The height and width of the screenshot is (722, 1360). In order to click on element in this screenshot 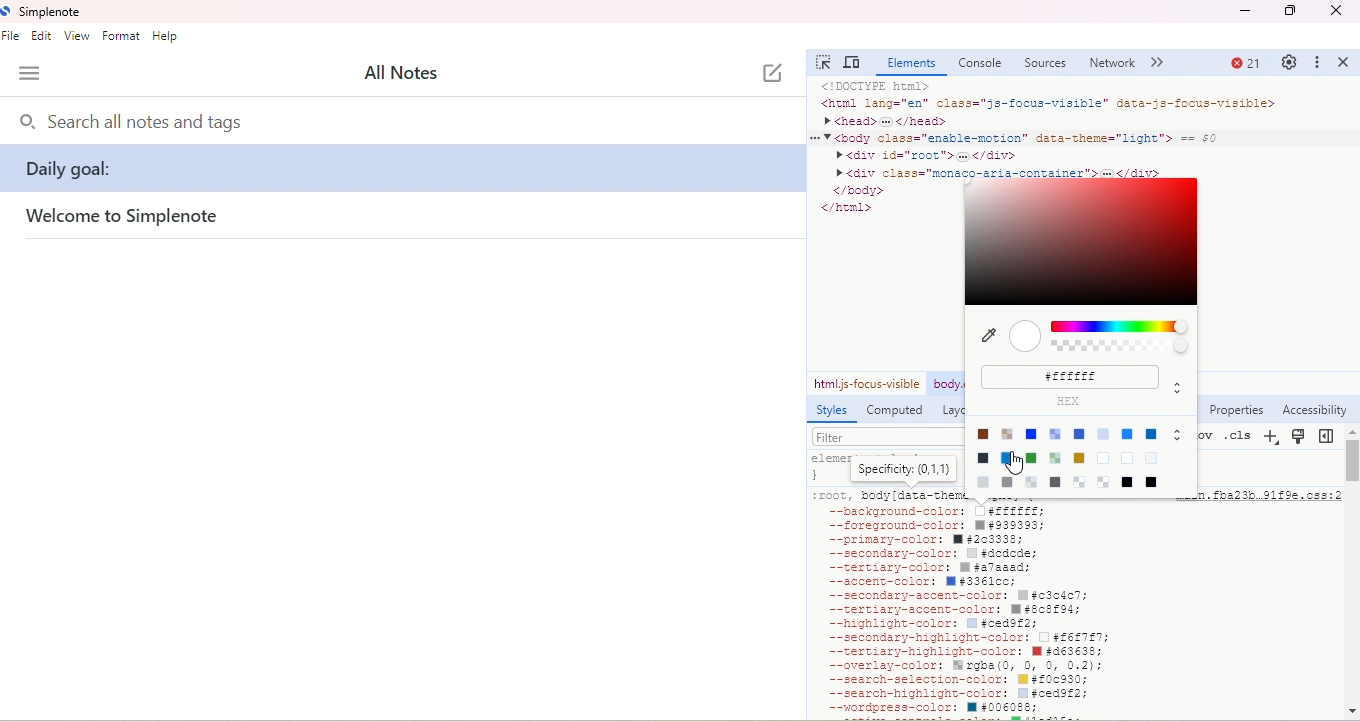, I will do `click(908, 65)`.